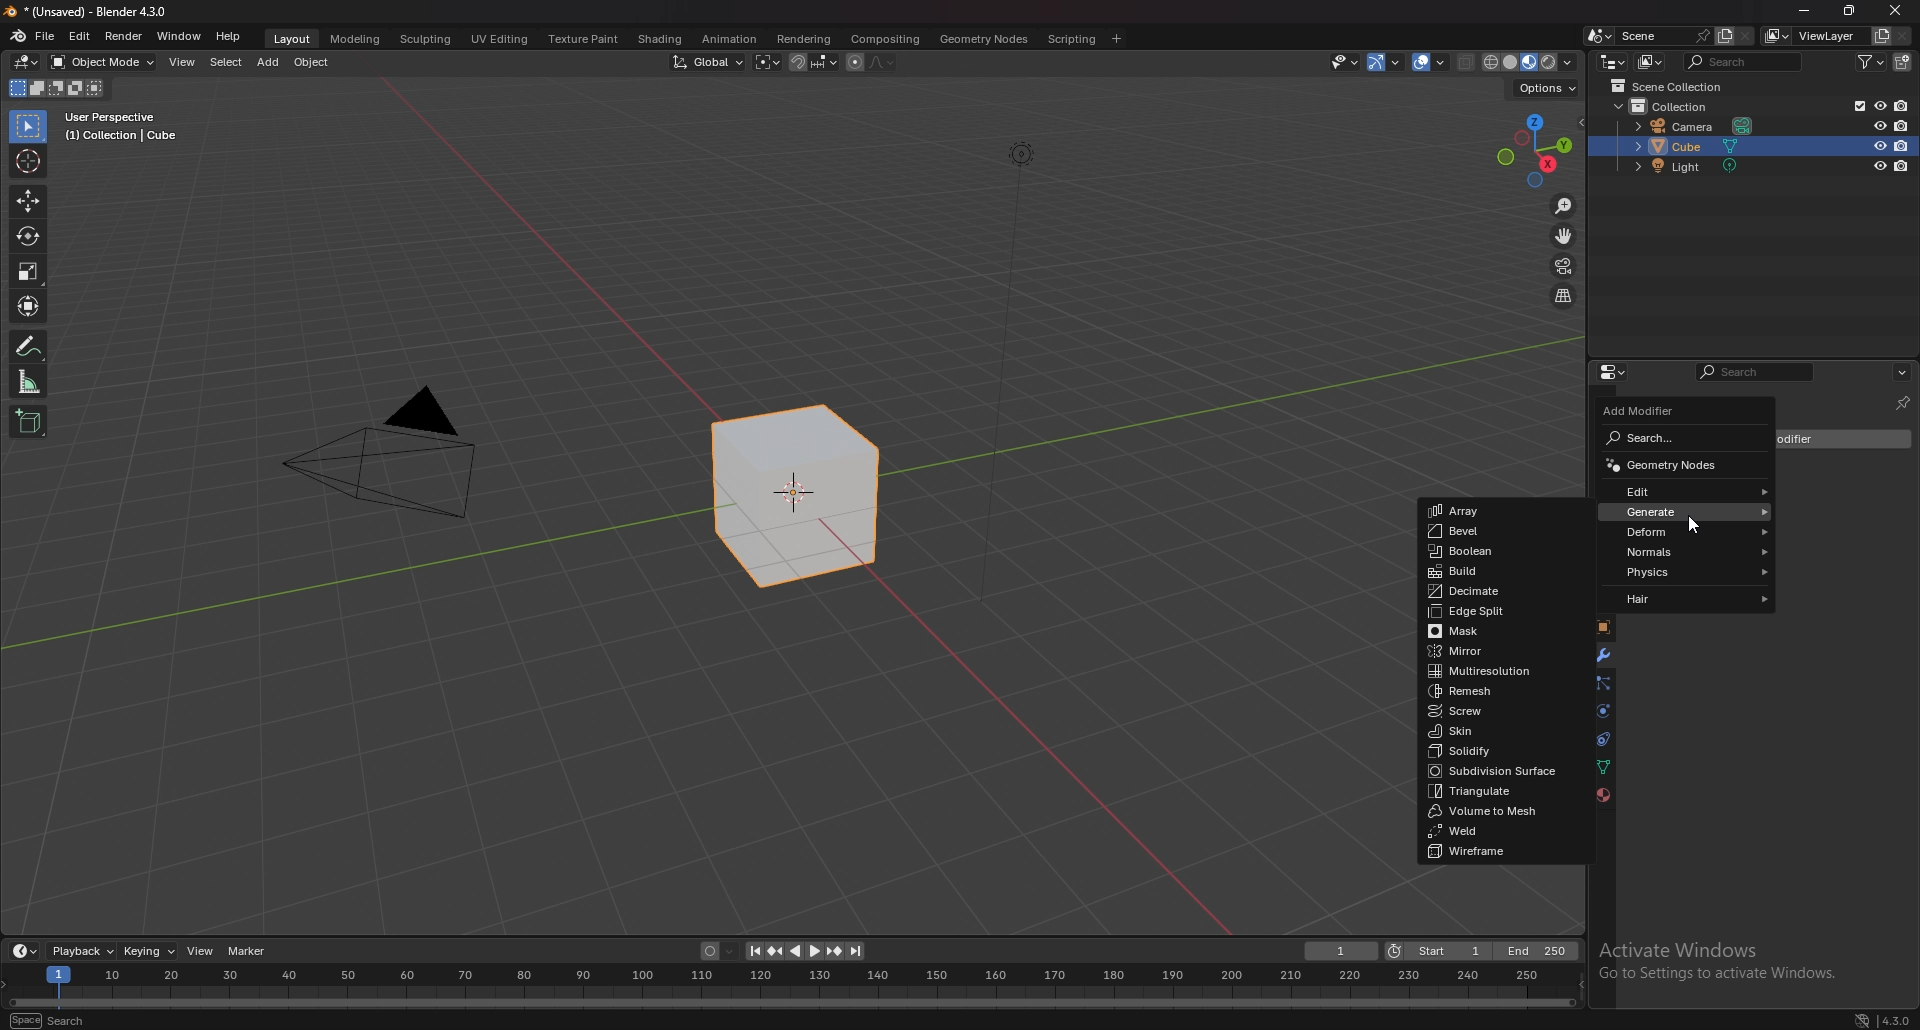 This screenshot has height=1030, width=1920. I want to click on edit, so click(1686, 490).